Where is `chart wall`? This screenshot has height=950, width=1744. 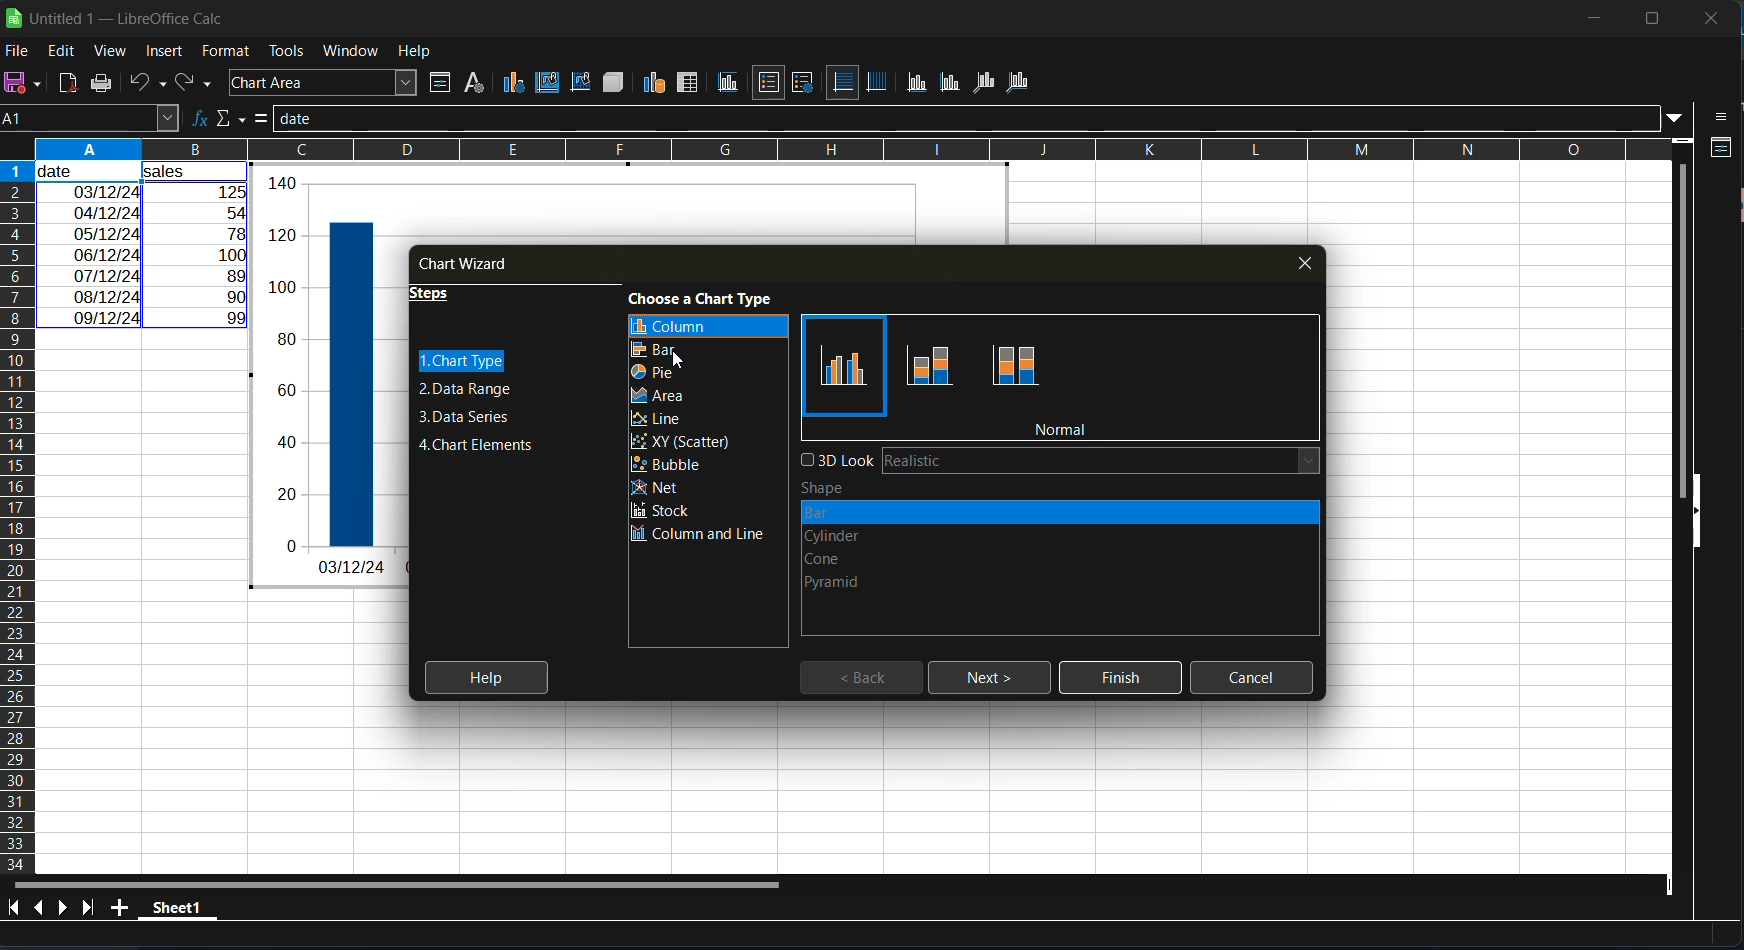
chart wall is located at coordinates (581, 81).